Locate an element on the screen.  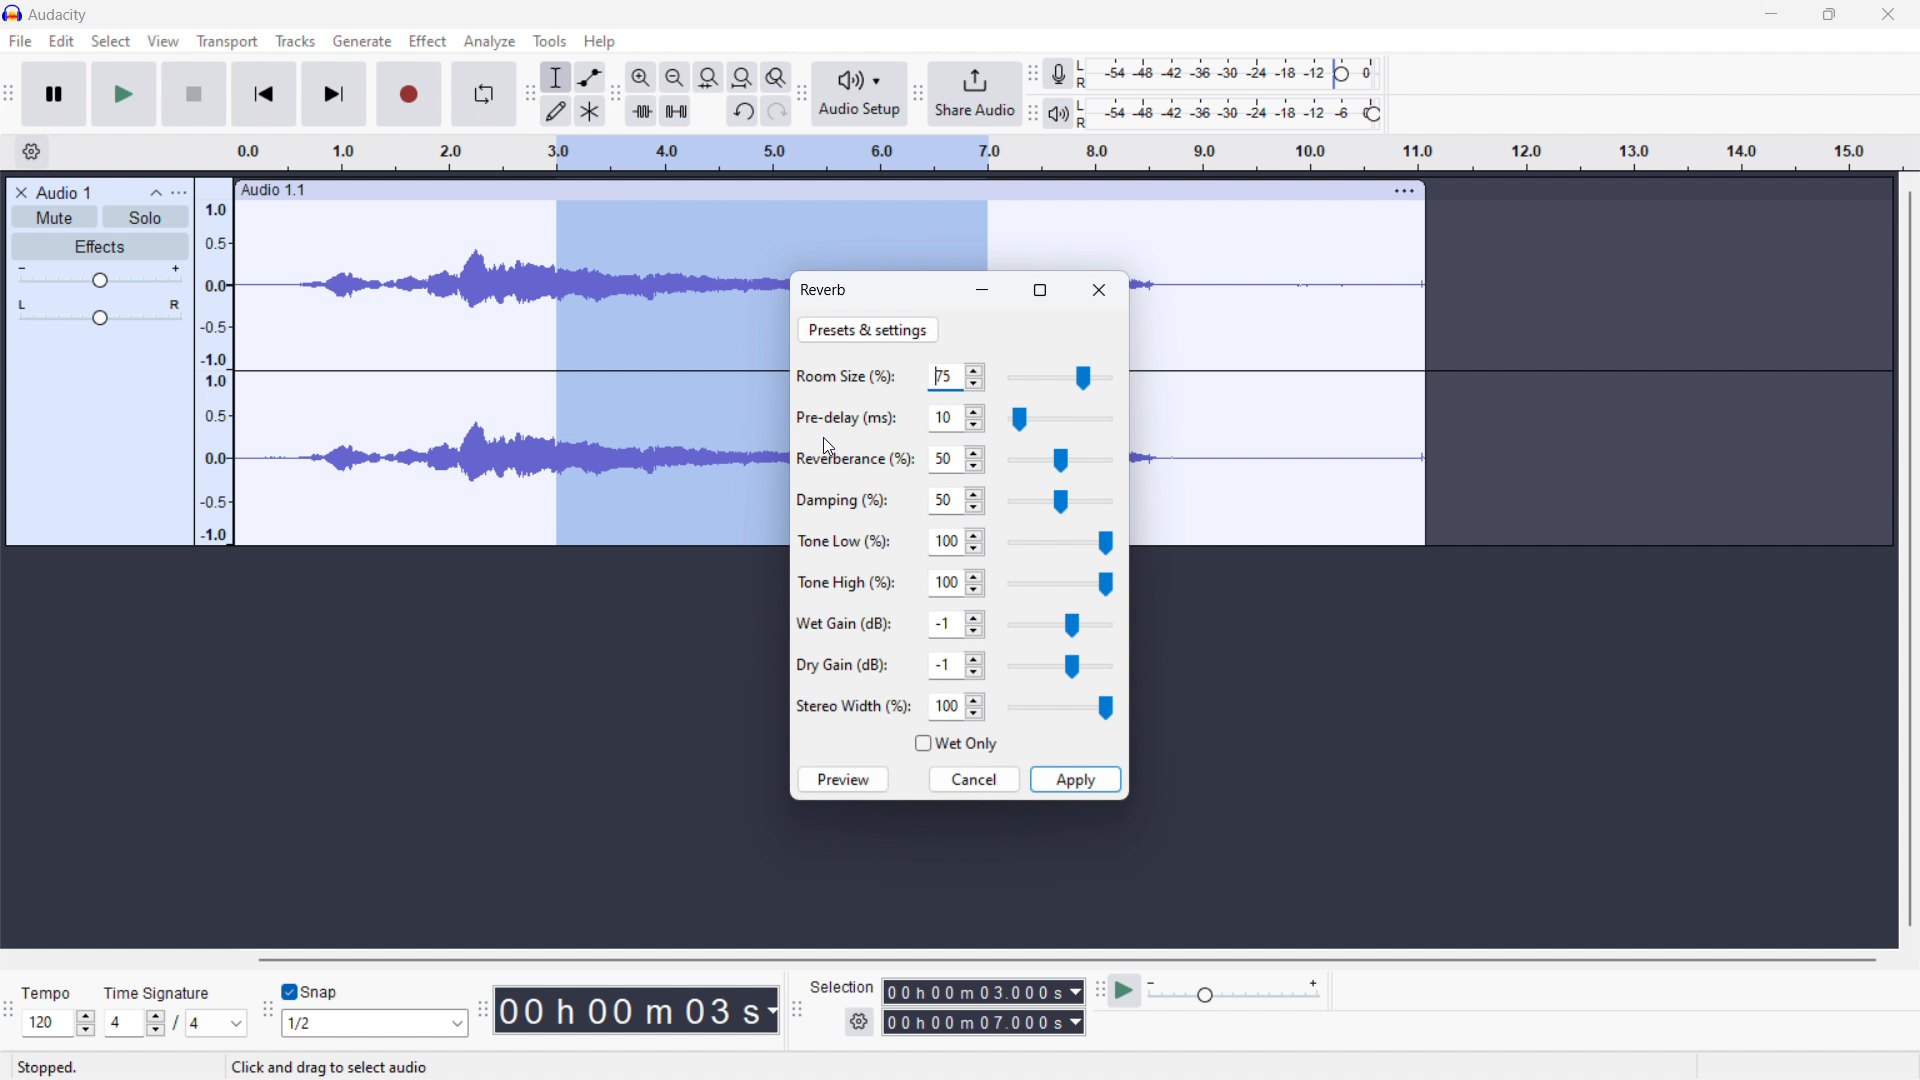
audio setup toolbar is located at coordinates (802, 94).